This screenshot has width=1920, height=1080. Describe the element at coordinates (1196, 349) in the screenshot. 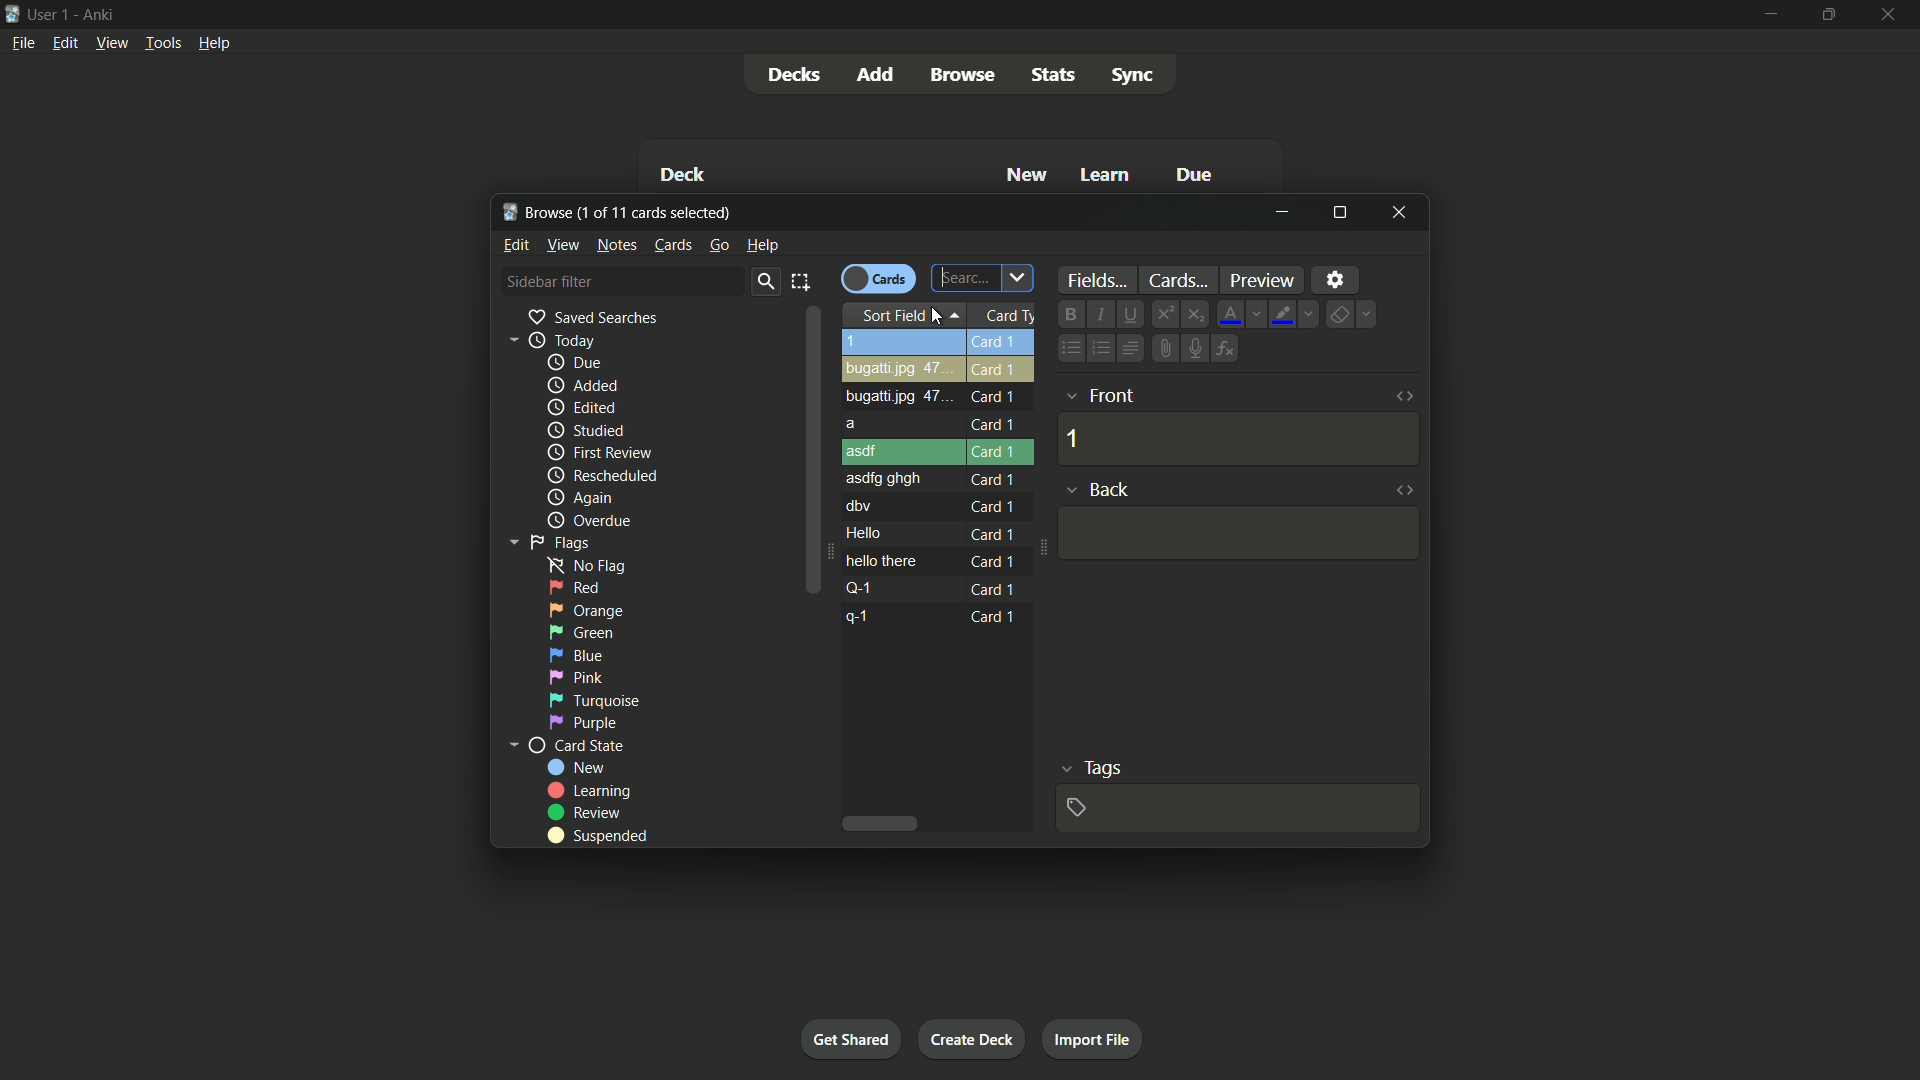

I see `record audio` at that location.